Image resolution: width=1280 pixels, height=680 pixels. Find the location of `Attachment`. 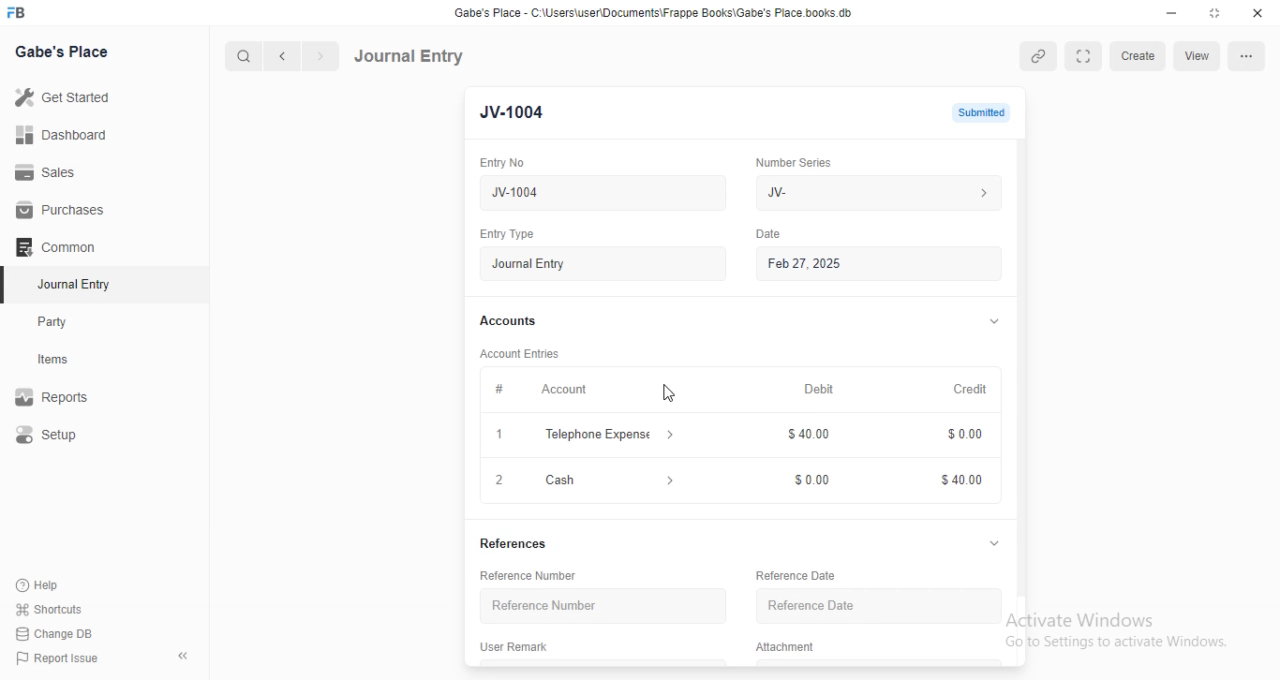

Attachment is located at coordinates (788, 647).